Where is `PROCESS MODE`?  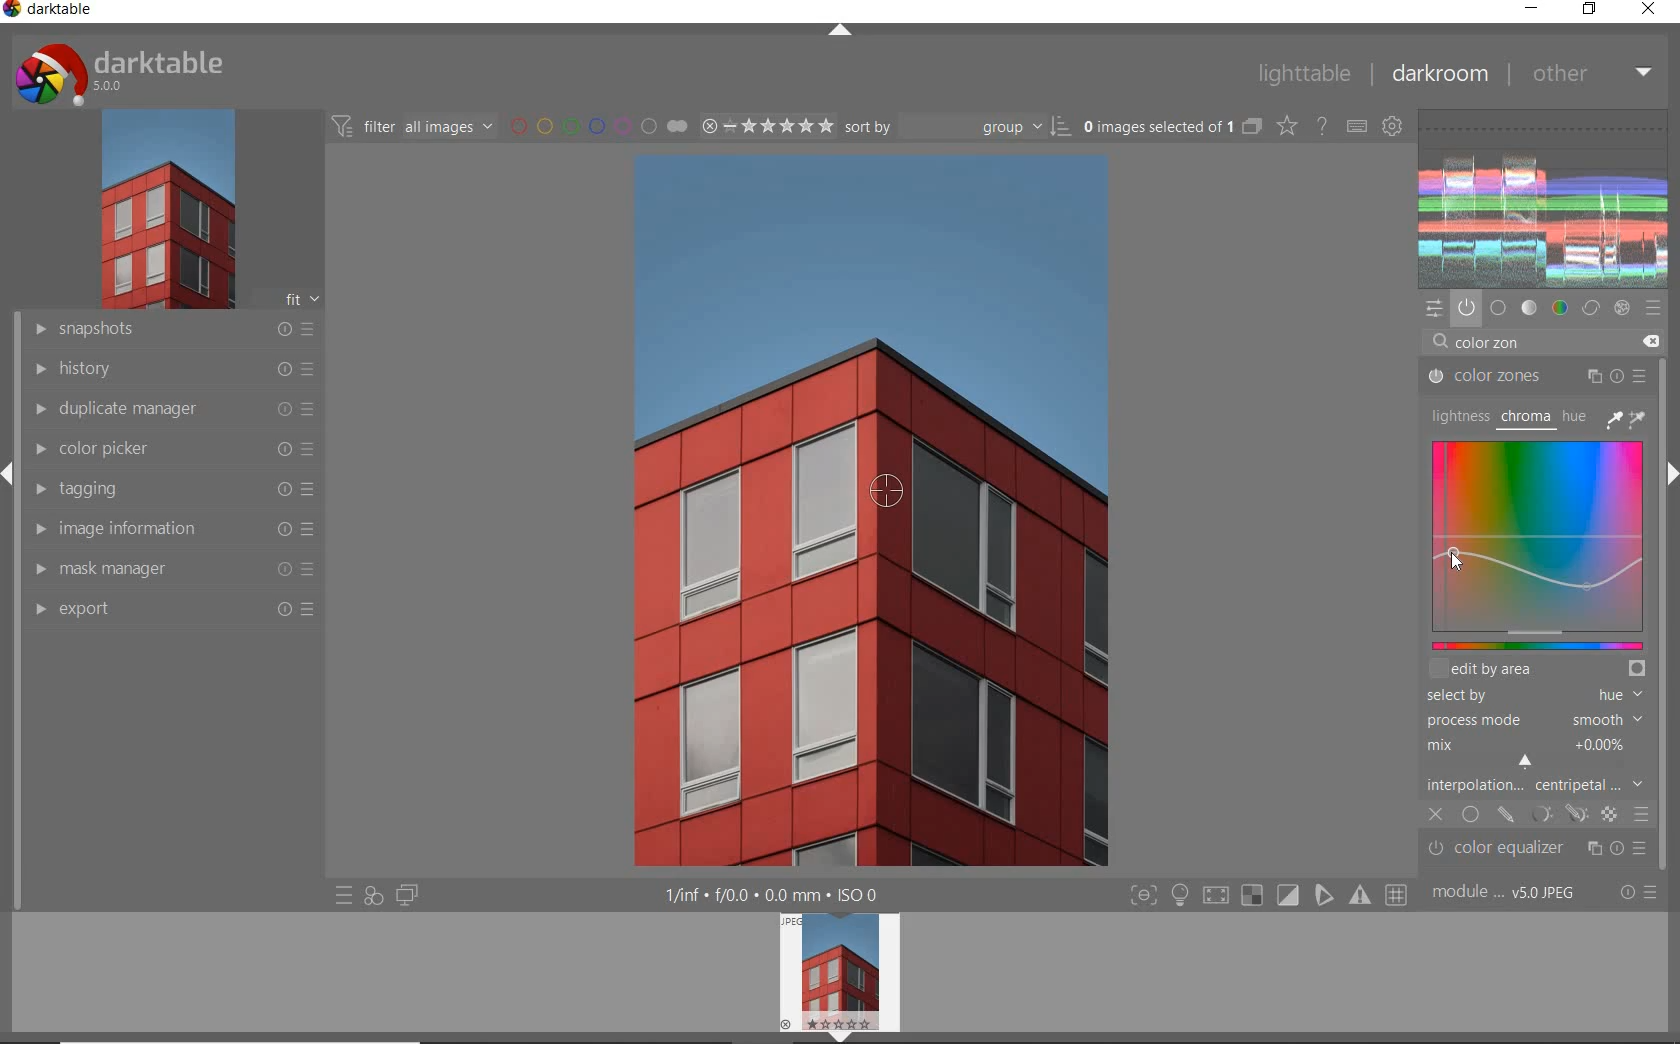
PROCESS MODE is located at coordinates (1532, 719).